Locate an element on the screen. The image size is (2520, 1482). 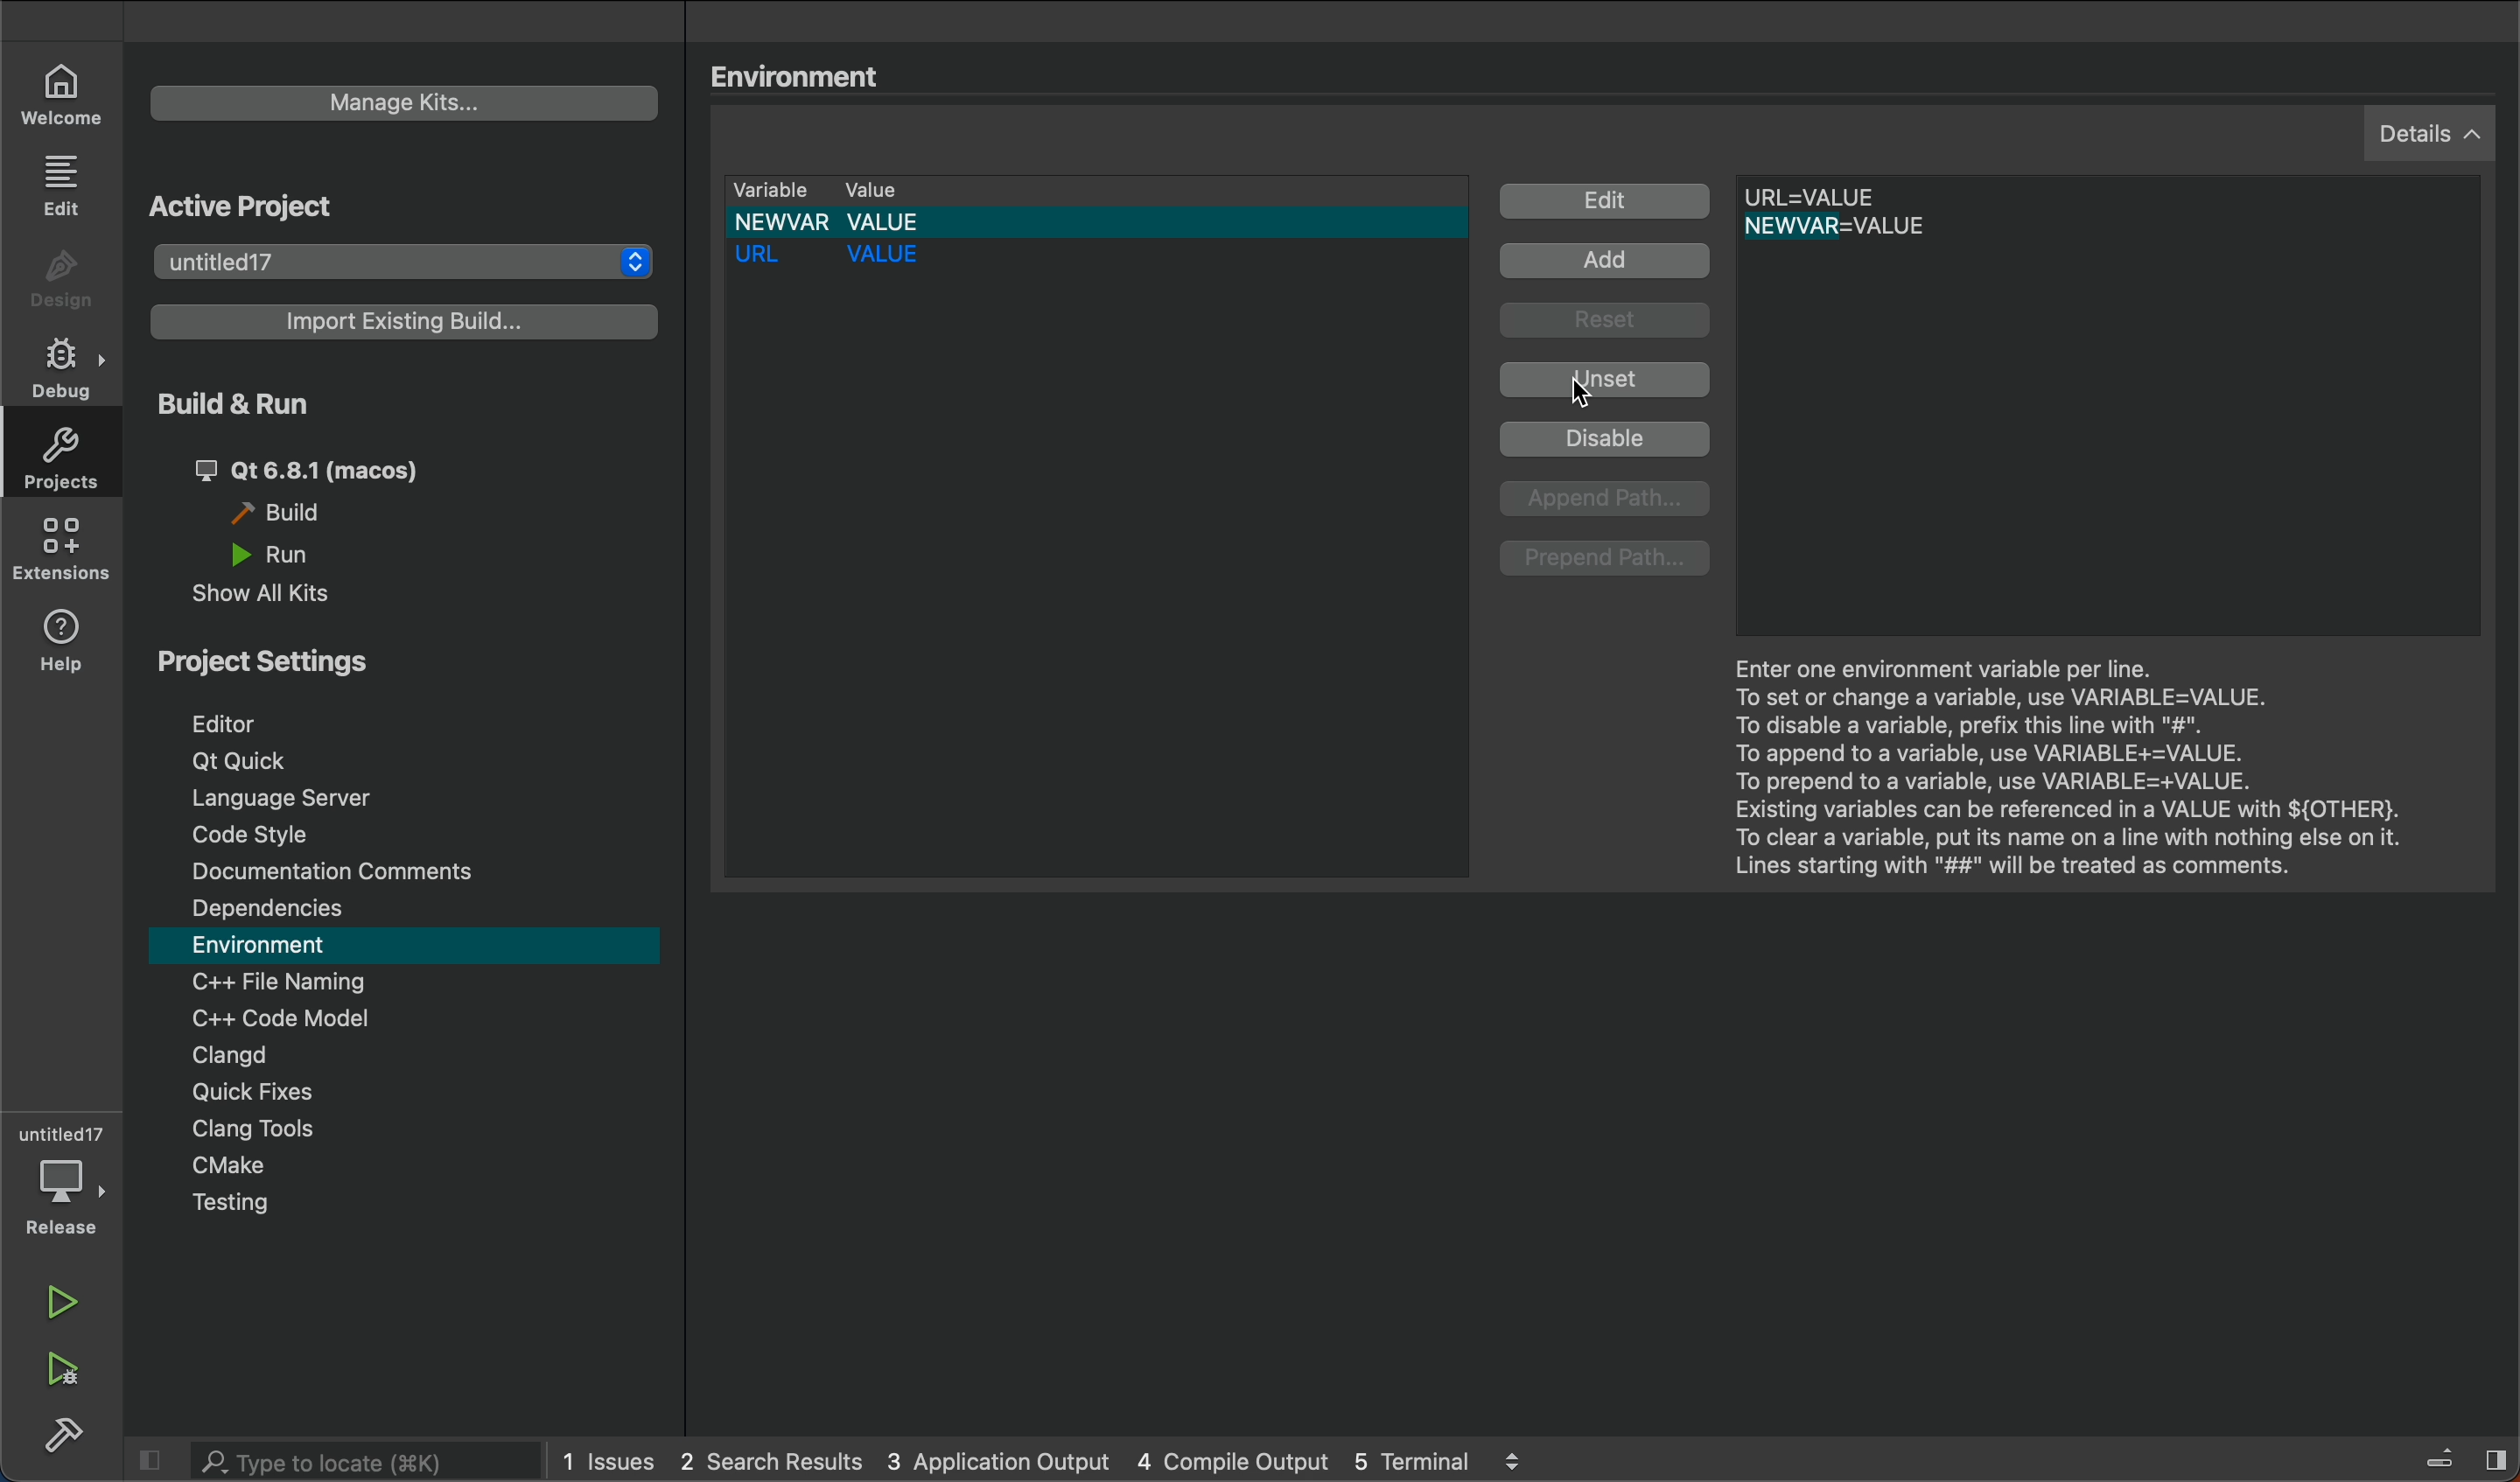
code model is located at coordinates (281, 1019).